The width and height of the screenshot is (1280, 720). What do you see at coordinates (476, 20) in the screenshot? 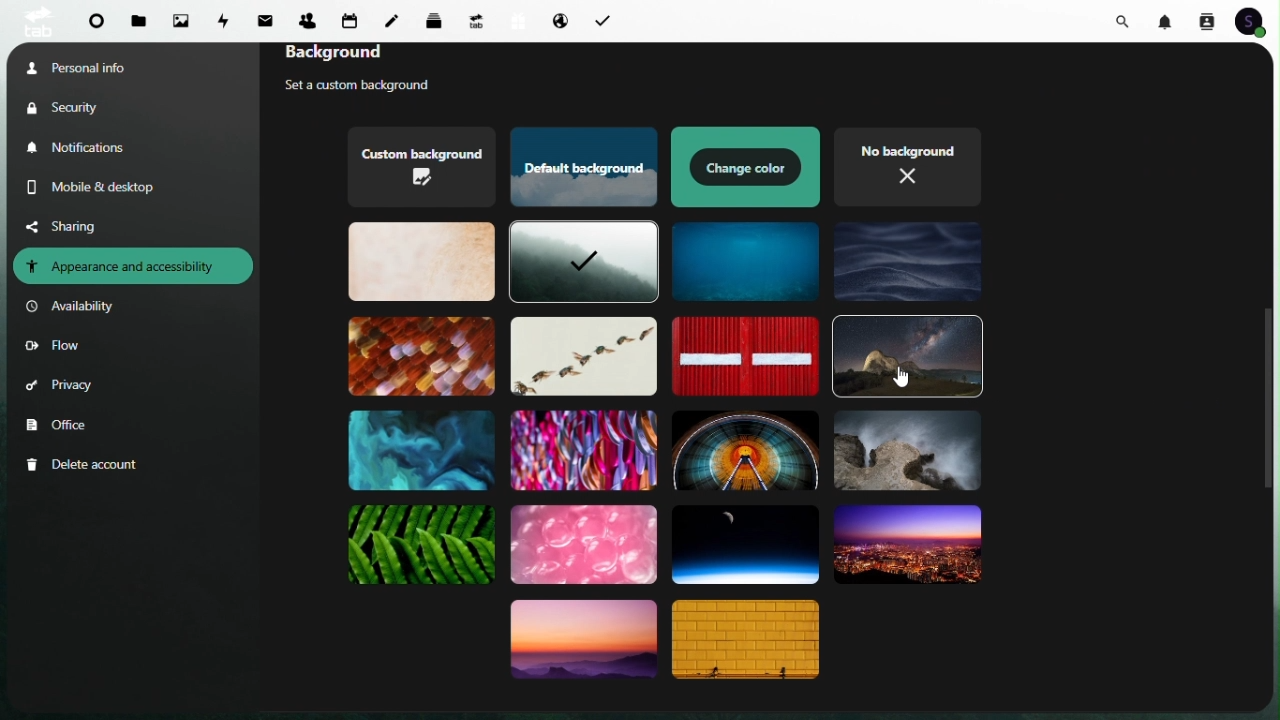
I see `Upgrade` at bounding box center [476, 20].